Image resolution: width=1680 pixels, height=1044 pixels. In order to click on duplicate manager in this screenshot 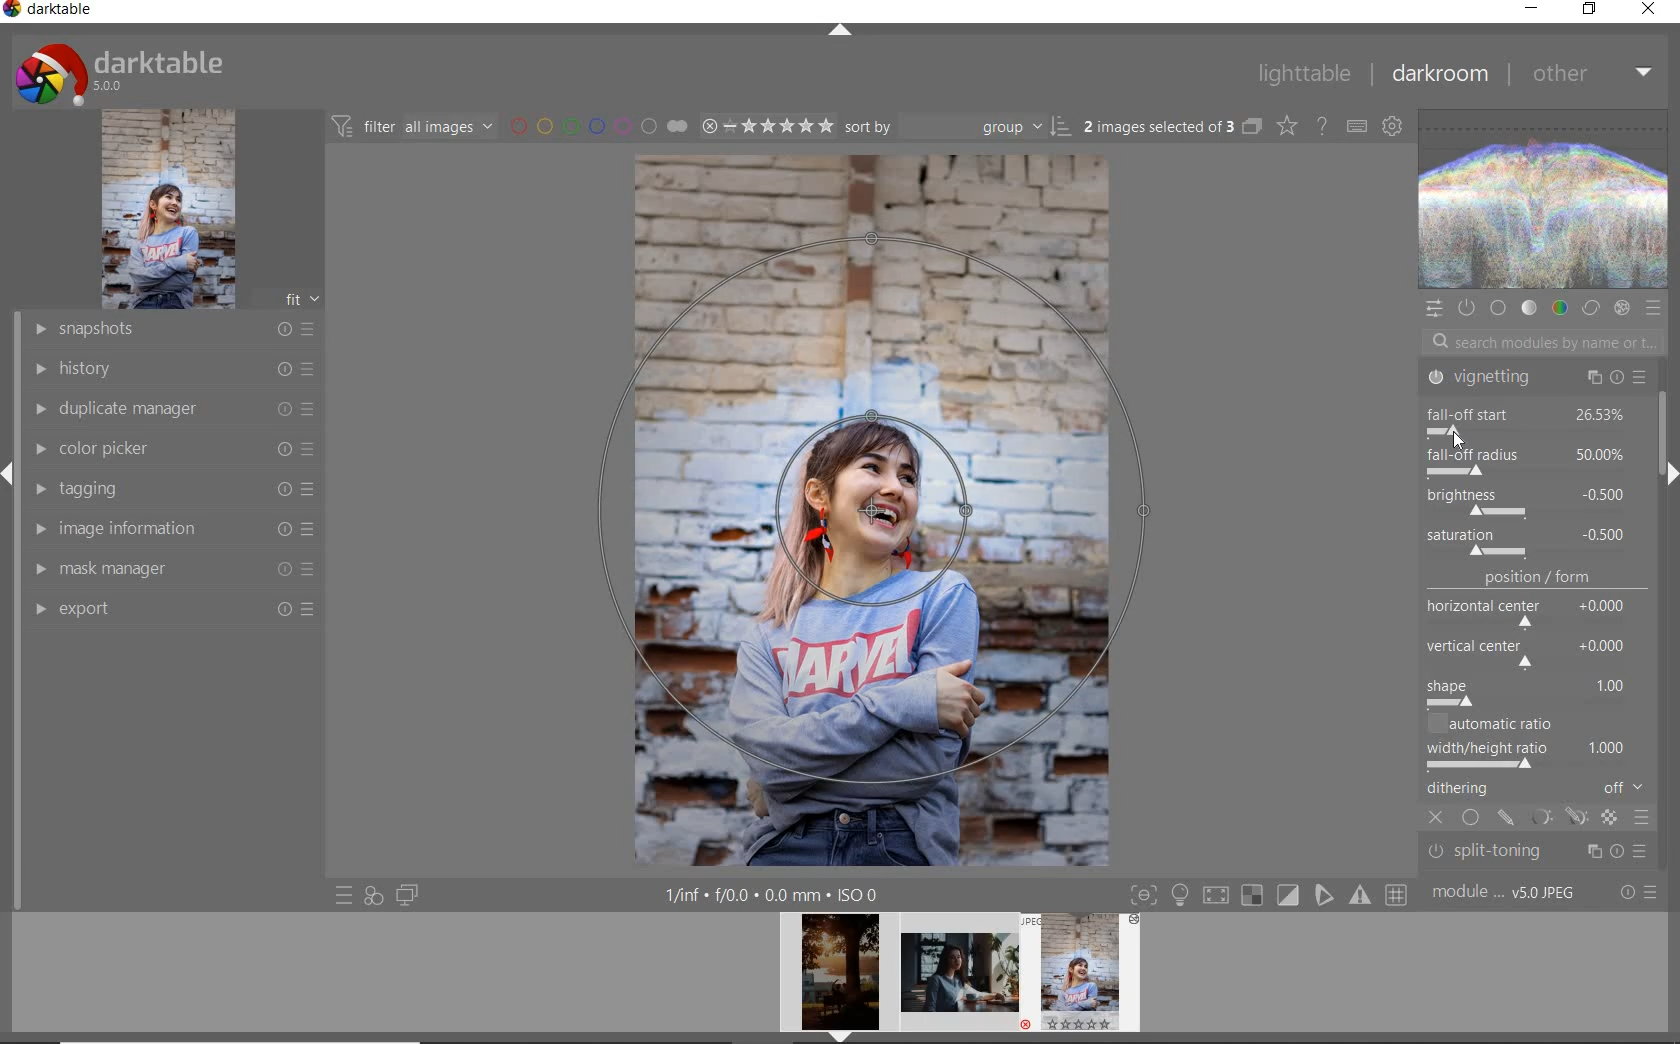, I will do `click(175, 409)`.